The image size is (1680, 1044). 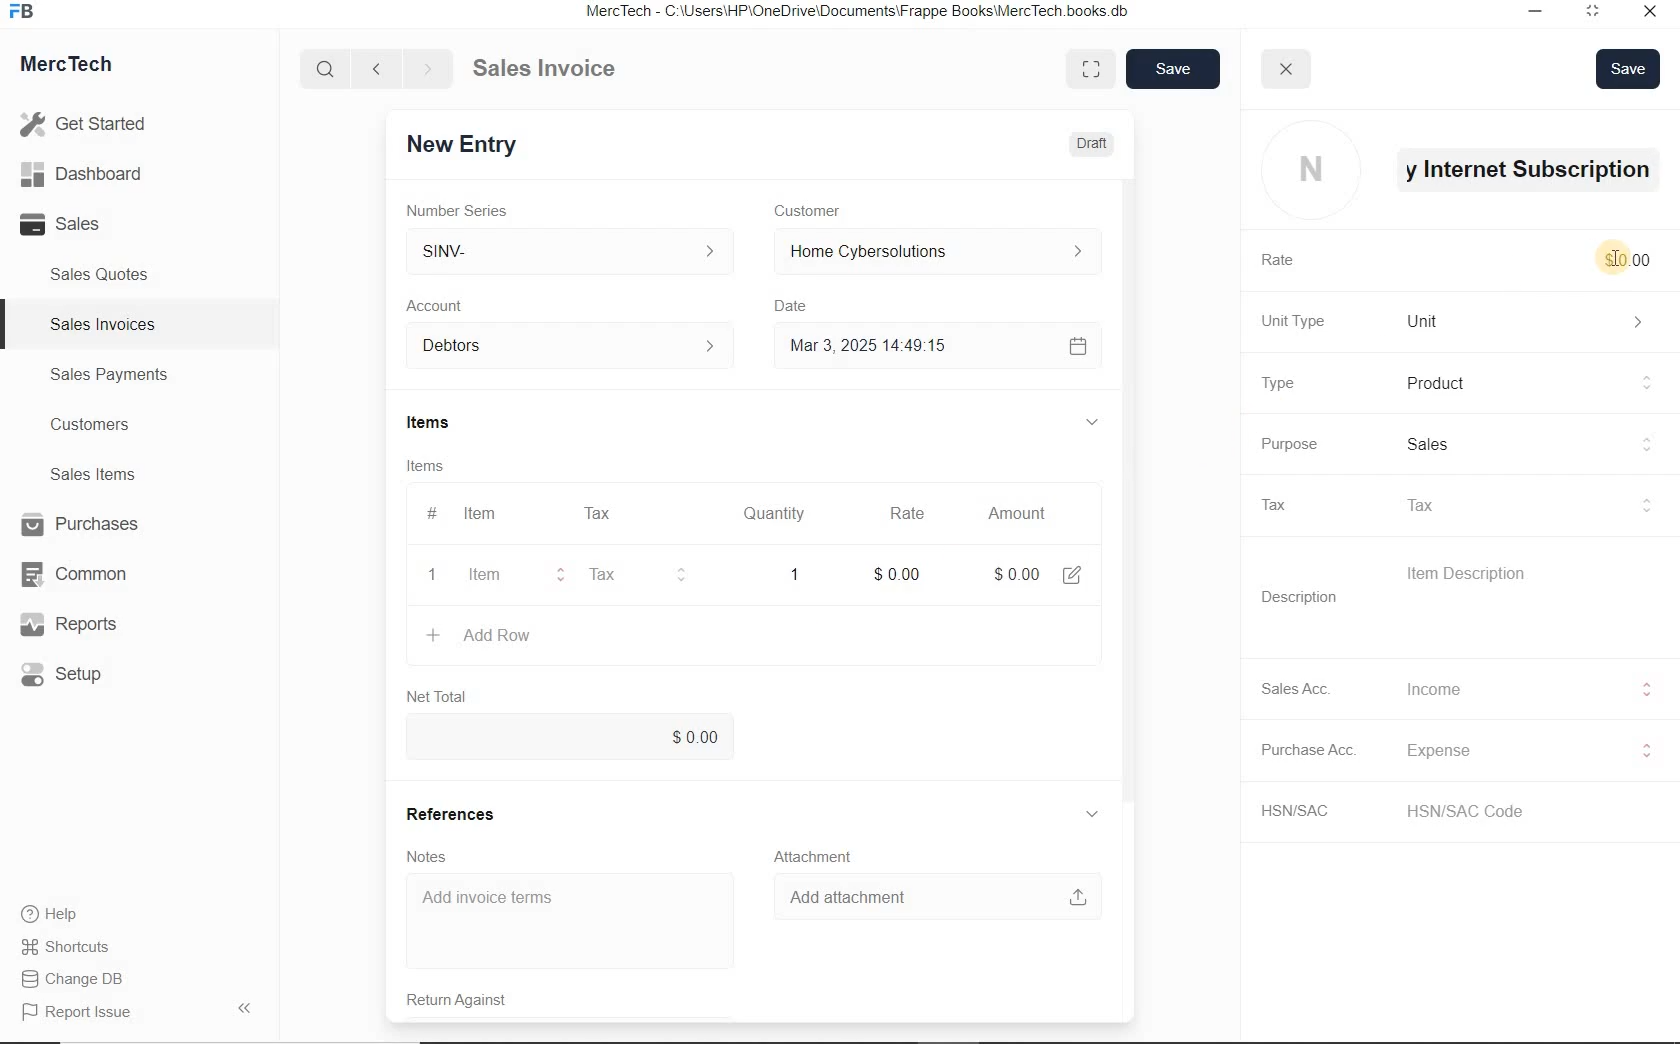 What do you see at coordinates (1093, 814) in the screenshot?
I see `hide sub menu` at bounding box center [1093, 814].